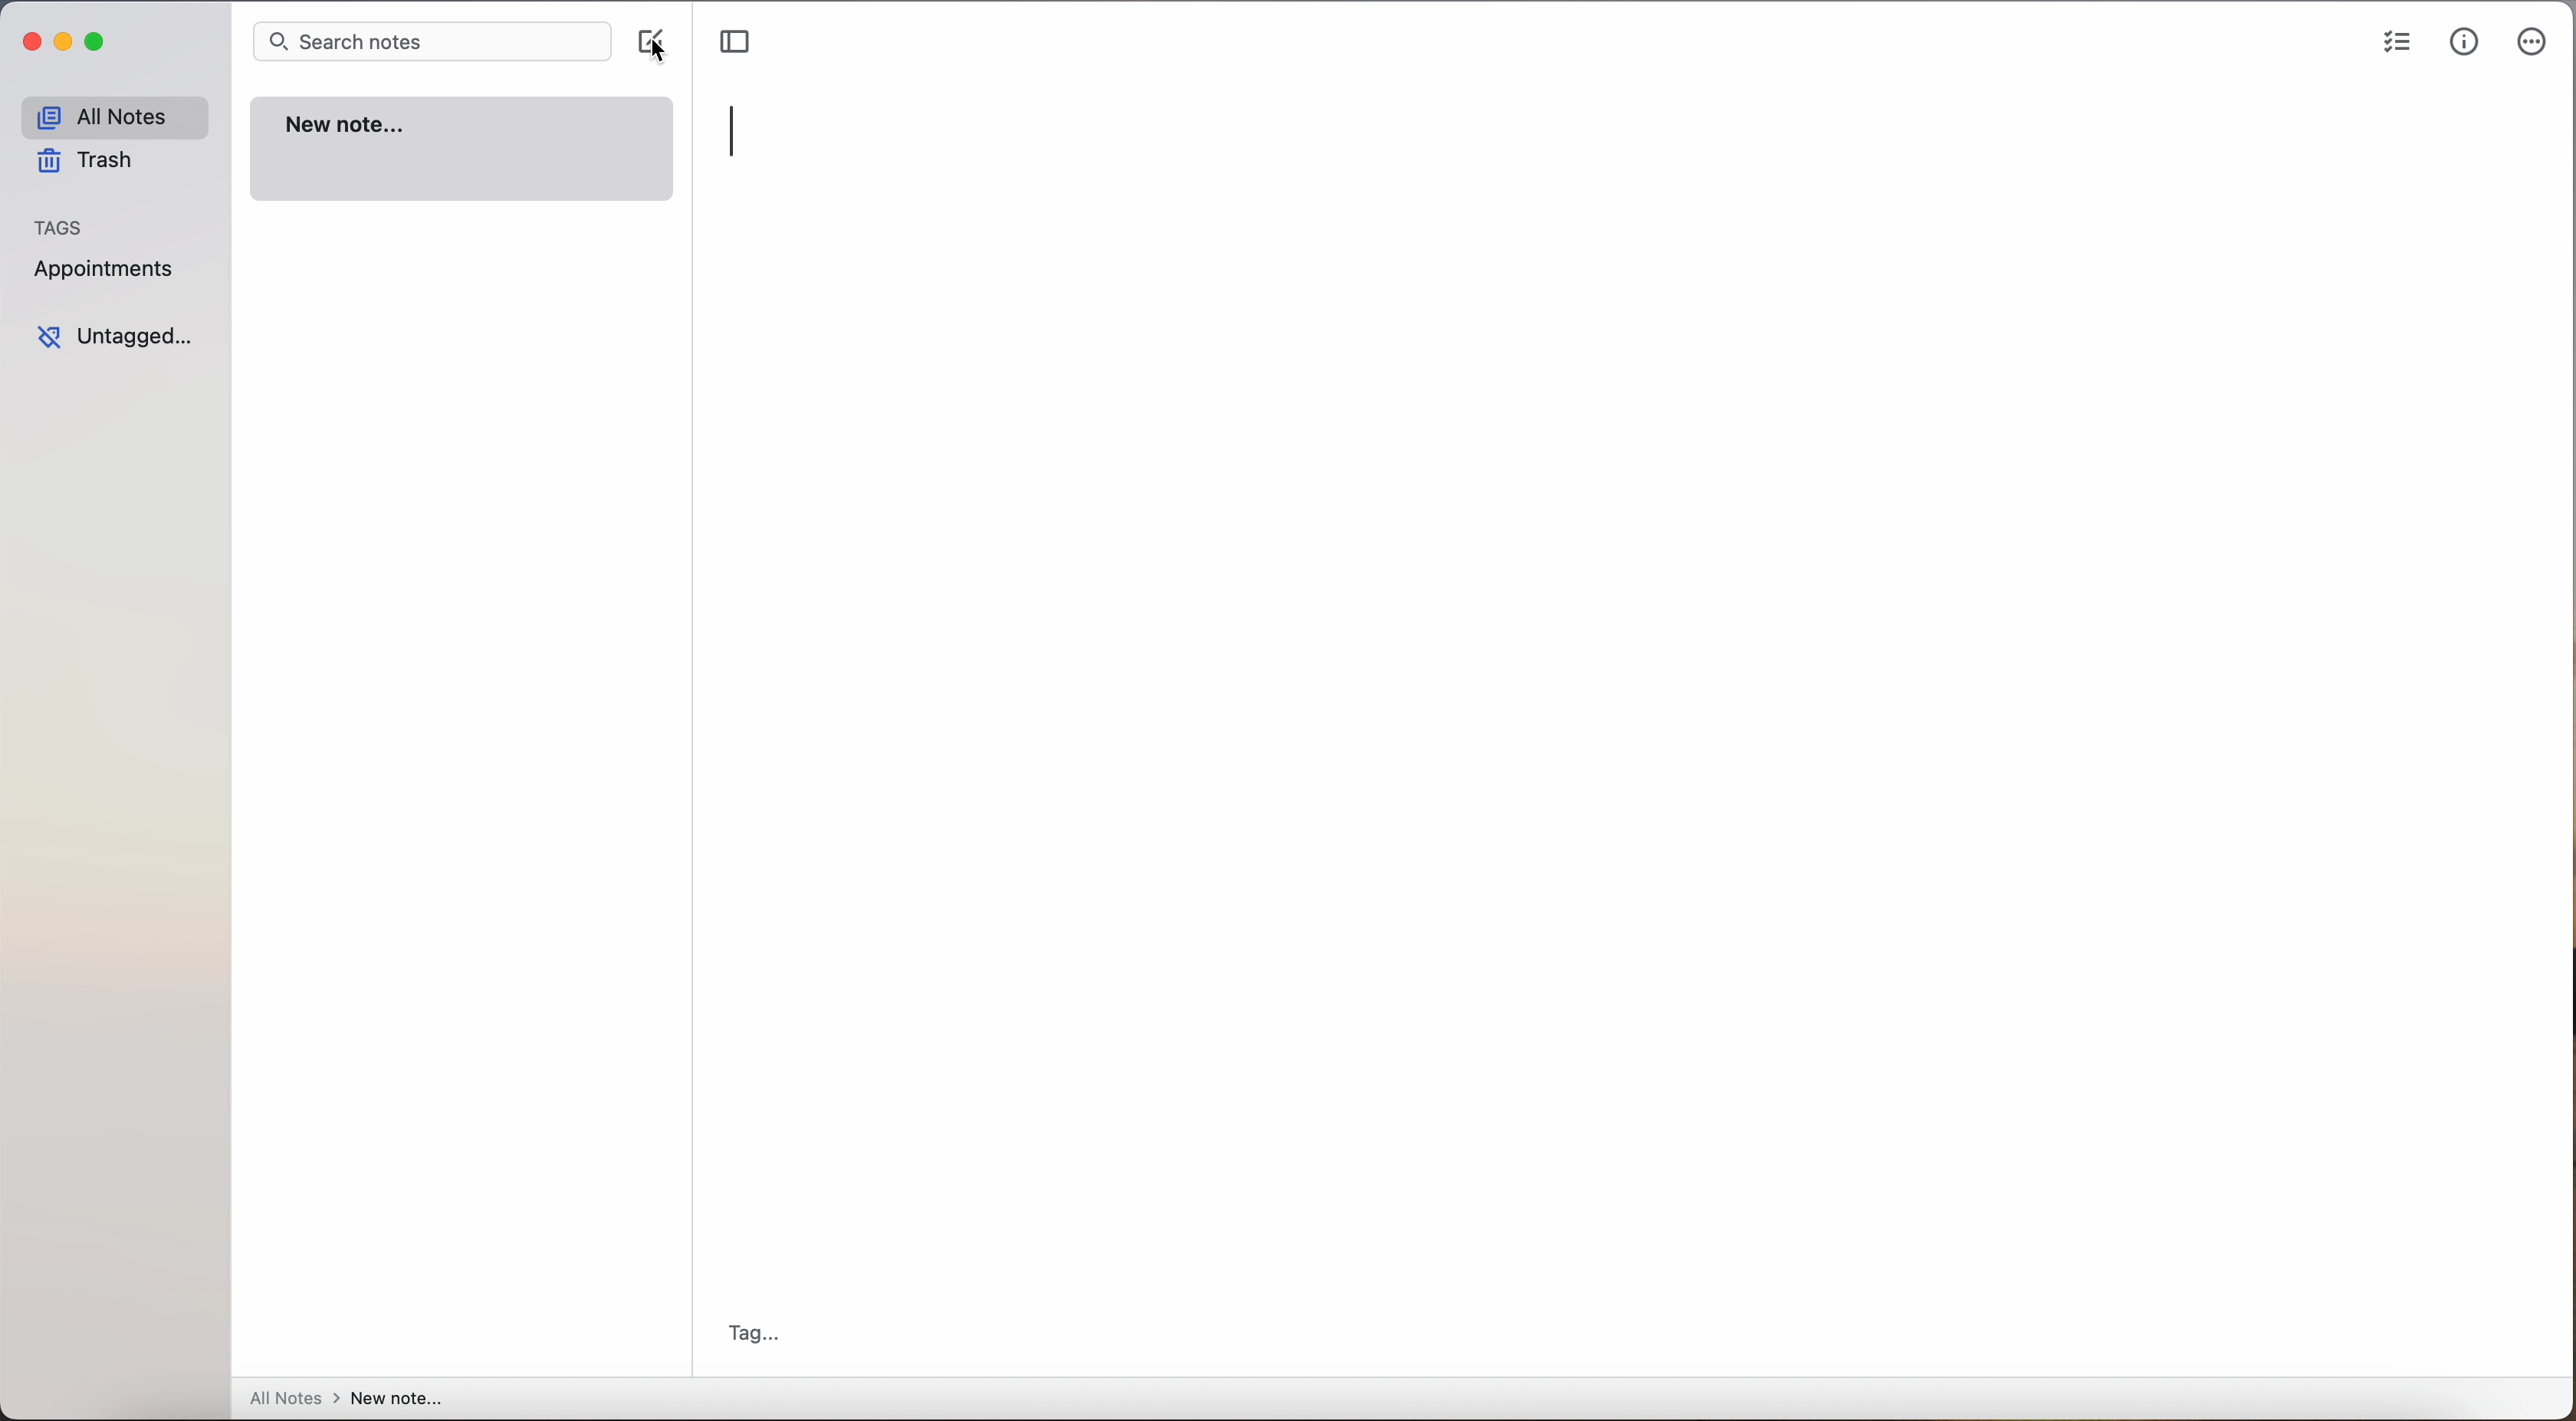 The width and height of the screenshot is (2576, 1421). Describe the element at coordinates (125, 337) in the screenshot. I see `untagged` at that location.